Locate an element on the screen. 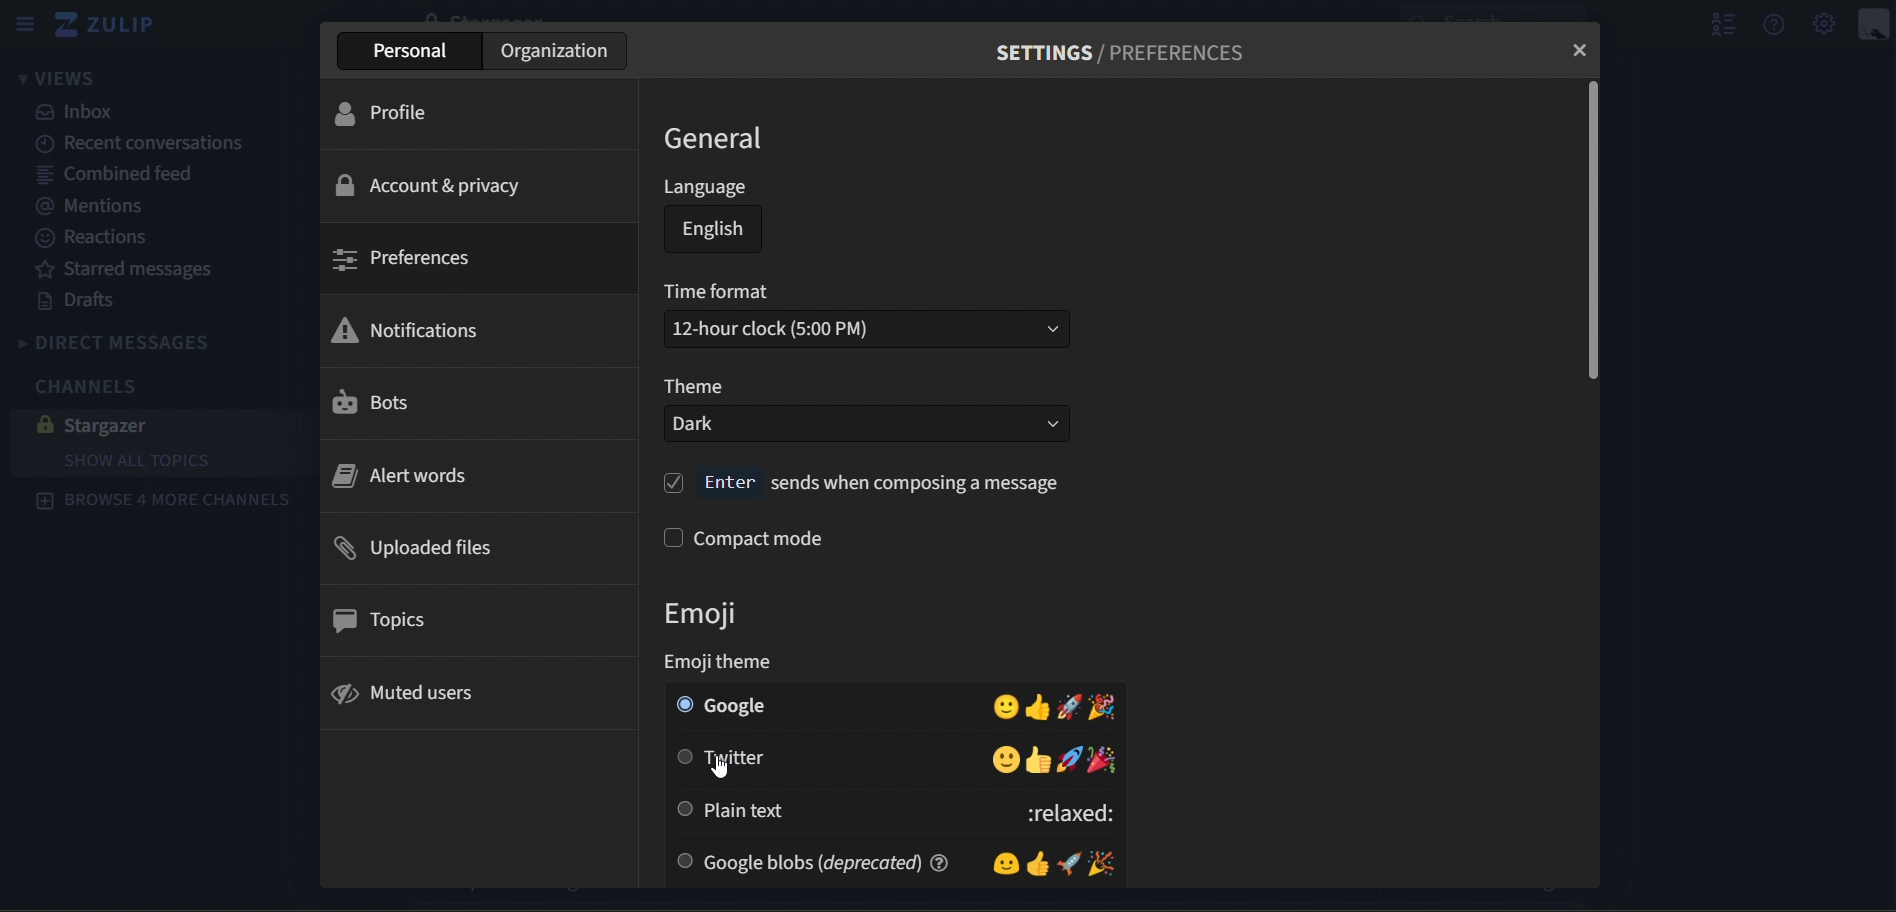  direct messages is located at coordinates (133, 341).